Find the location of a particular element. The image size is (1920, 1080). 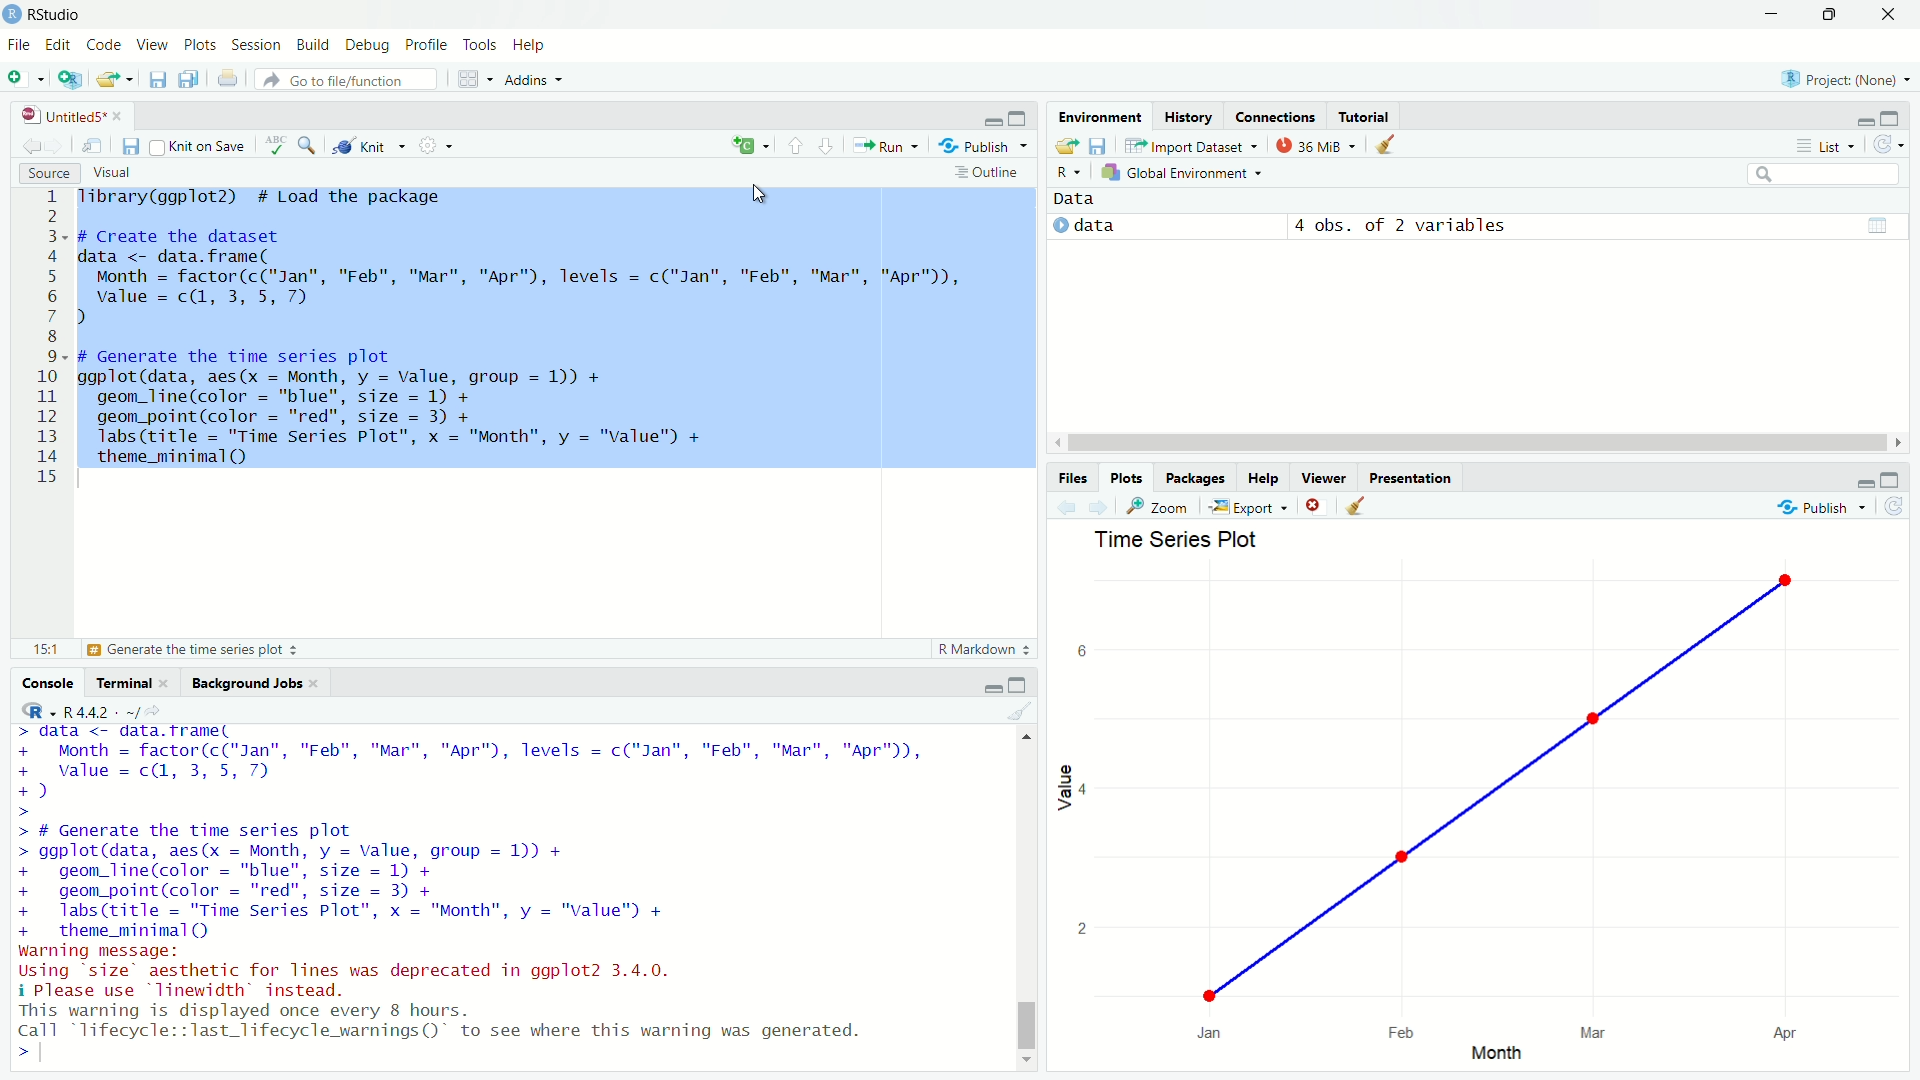

minimize is located at coordinates (1774, 13).